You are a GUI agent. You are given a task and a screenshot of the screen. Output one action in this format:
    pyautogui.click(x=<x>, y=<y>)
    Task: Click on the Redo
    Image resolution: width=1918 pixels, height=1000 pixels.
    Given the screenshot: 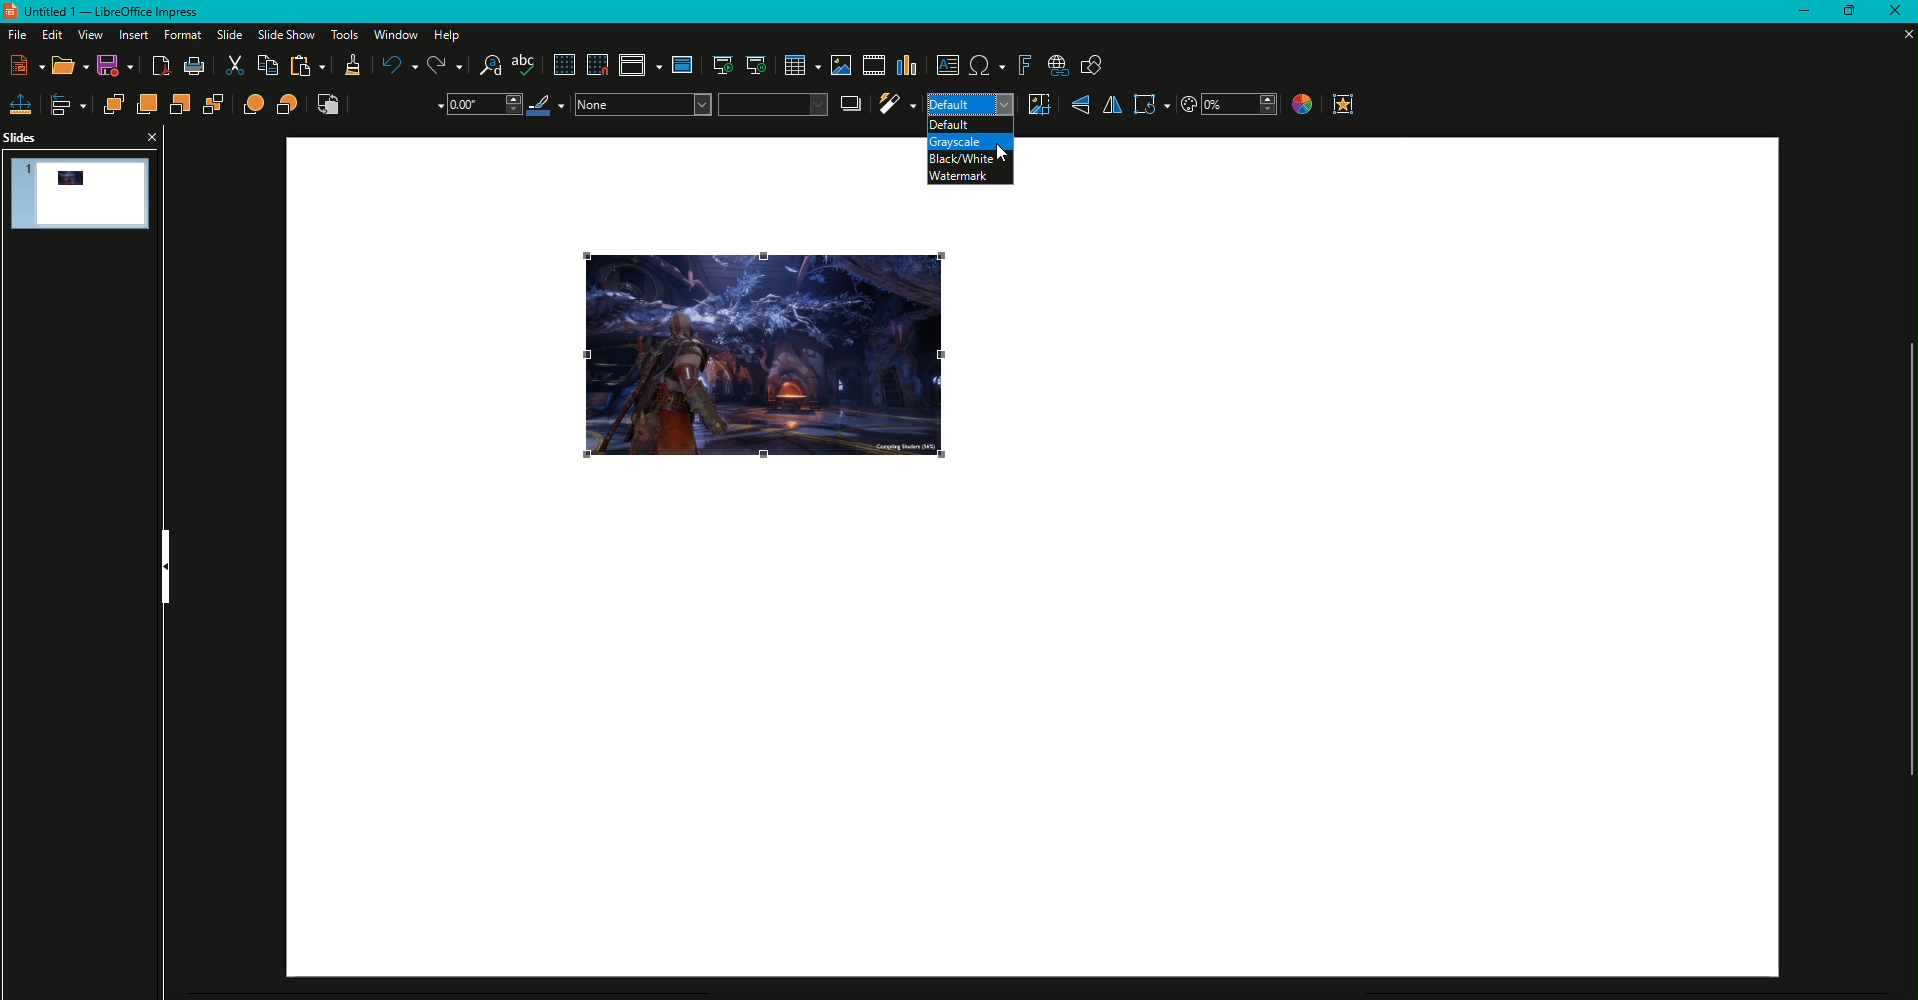 What is the action you would take?
    pyautogui.click(x=445, y=66)
    